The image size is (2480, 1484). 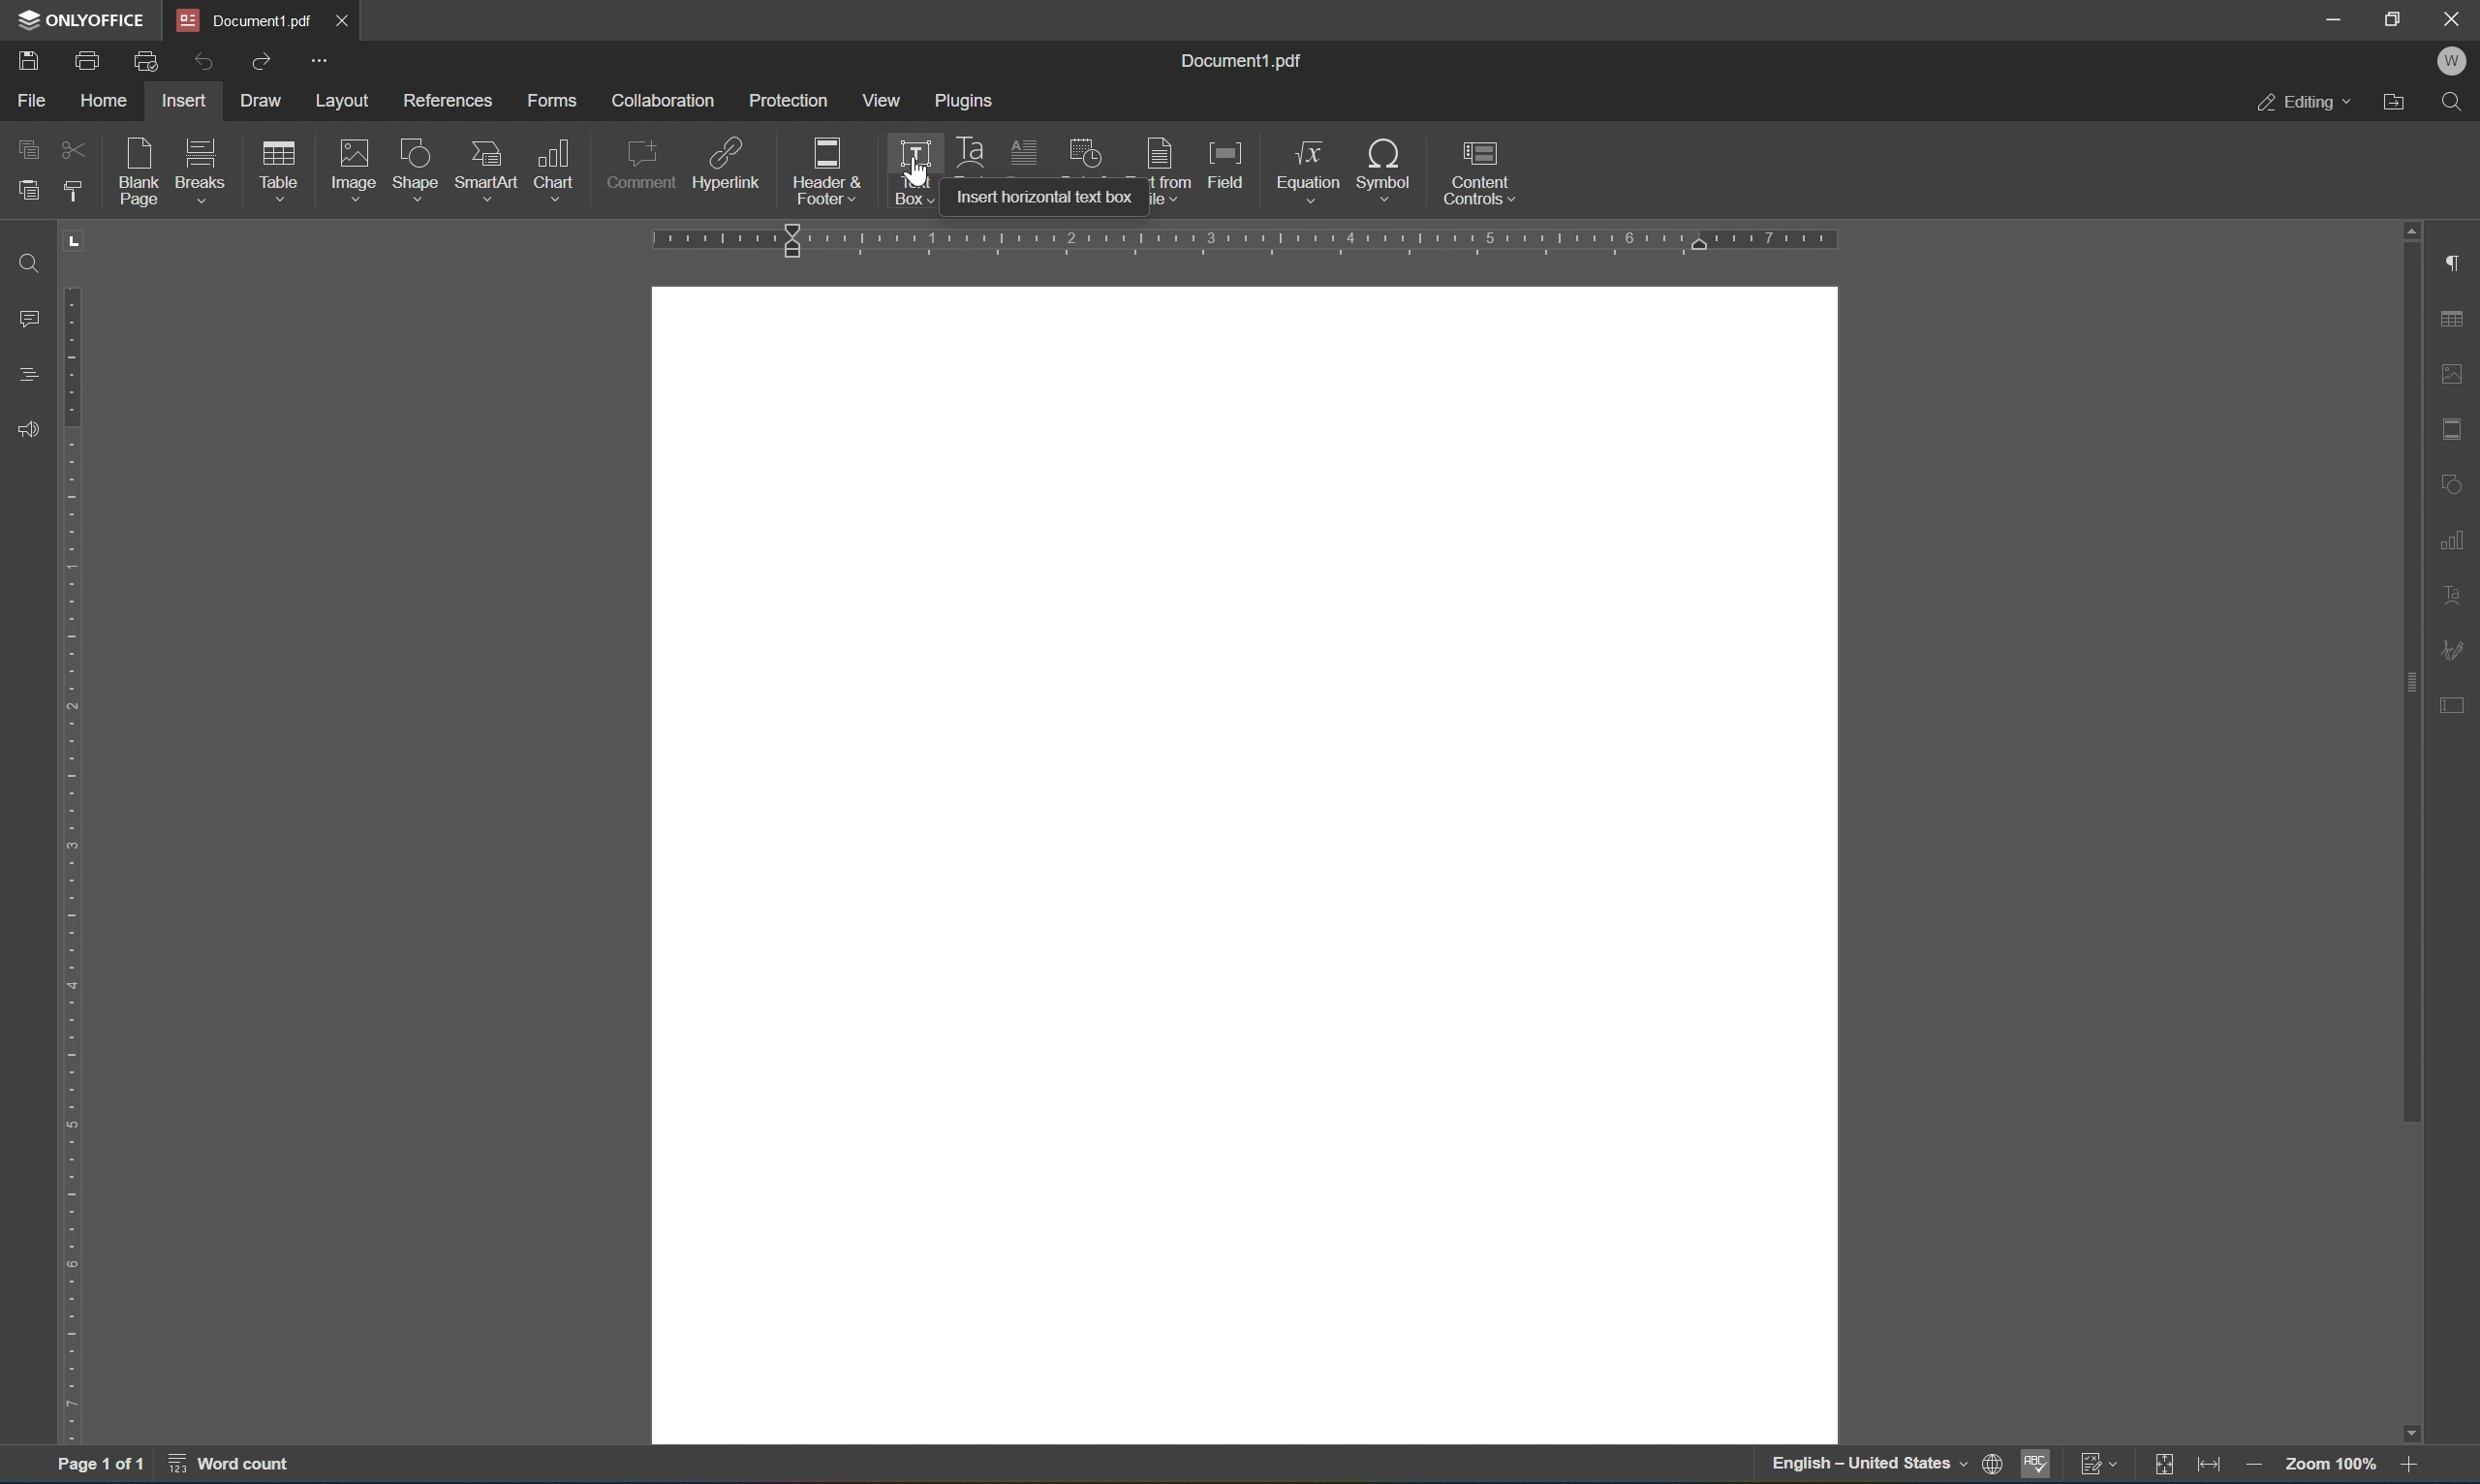 I want to click on paste, so click(x=23, y=192).